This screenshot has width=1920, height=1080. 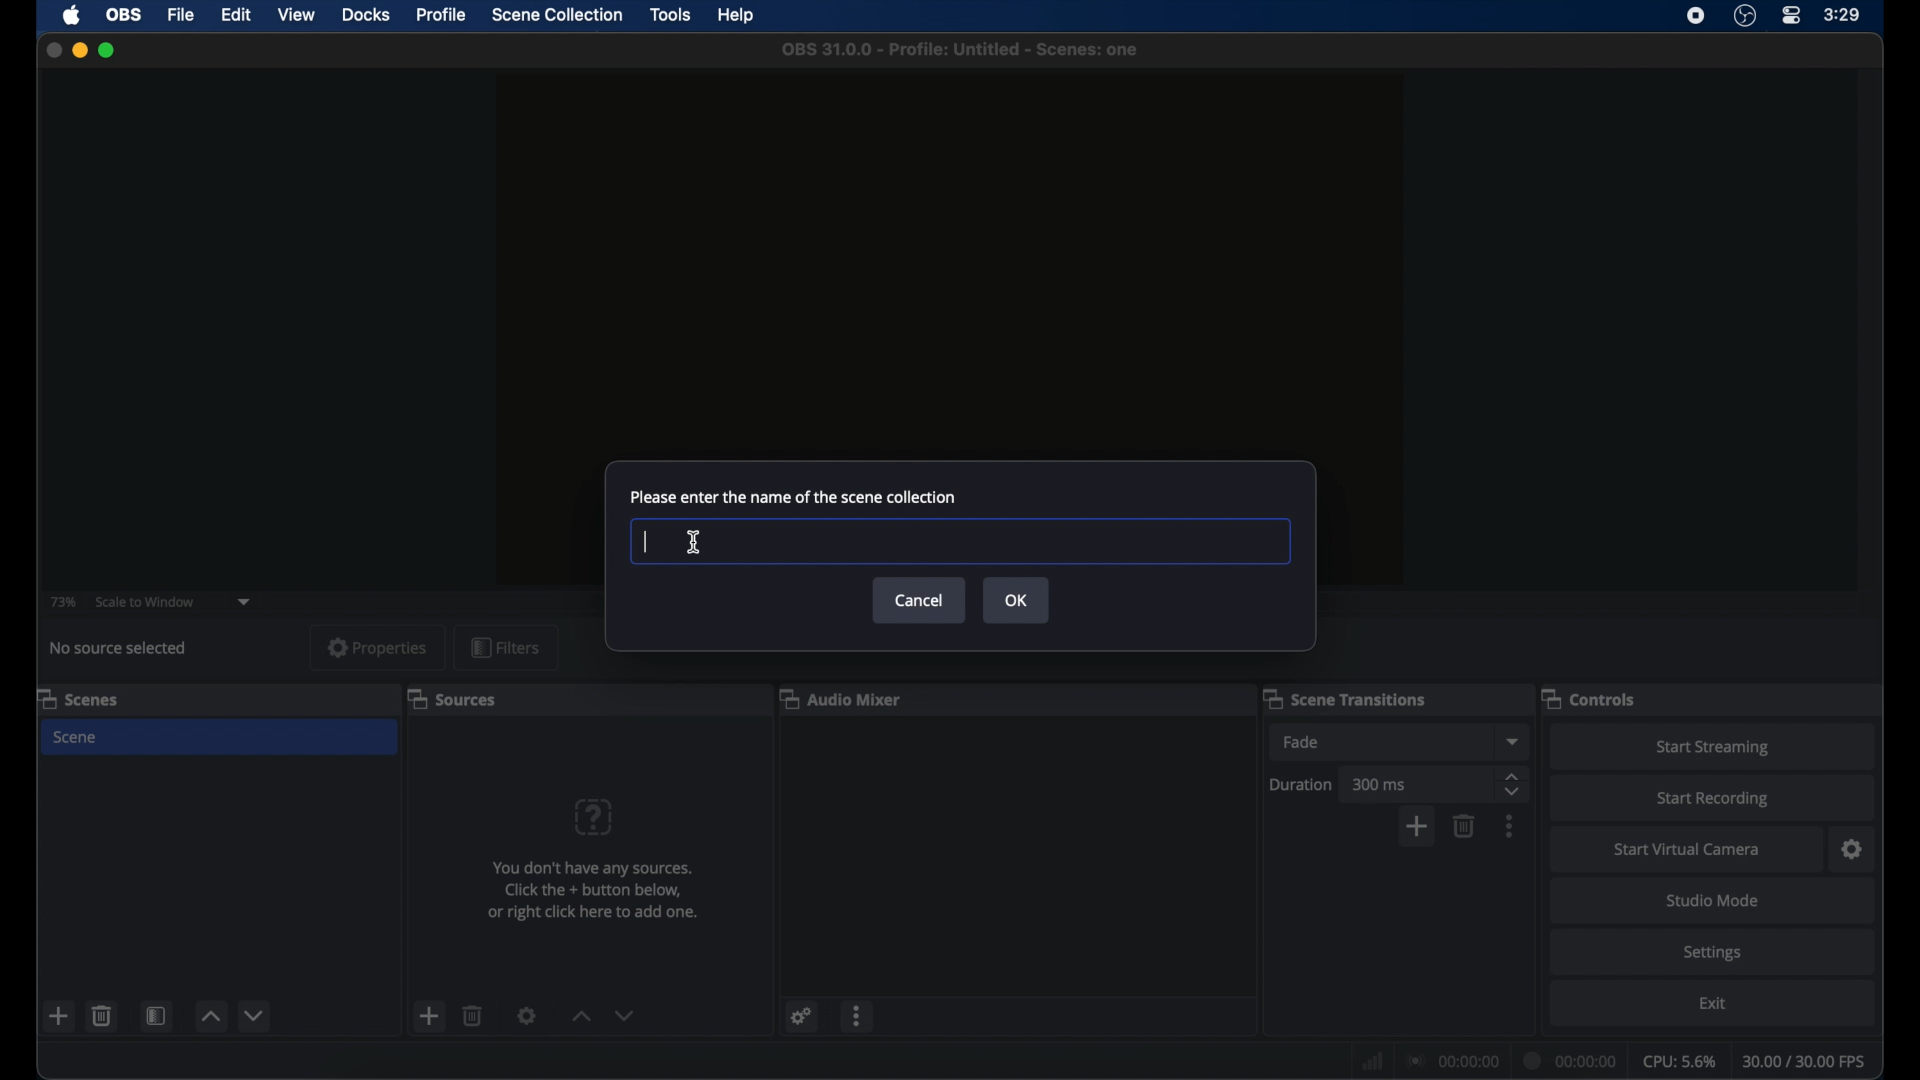 What do you see at coordinates (965, 50) in the screenshot?
I see `oBS 31.0.0 - Profile: Untitled - Scenes: one` at bounding box center [965, 50].